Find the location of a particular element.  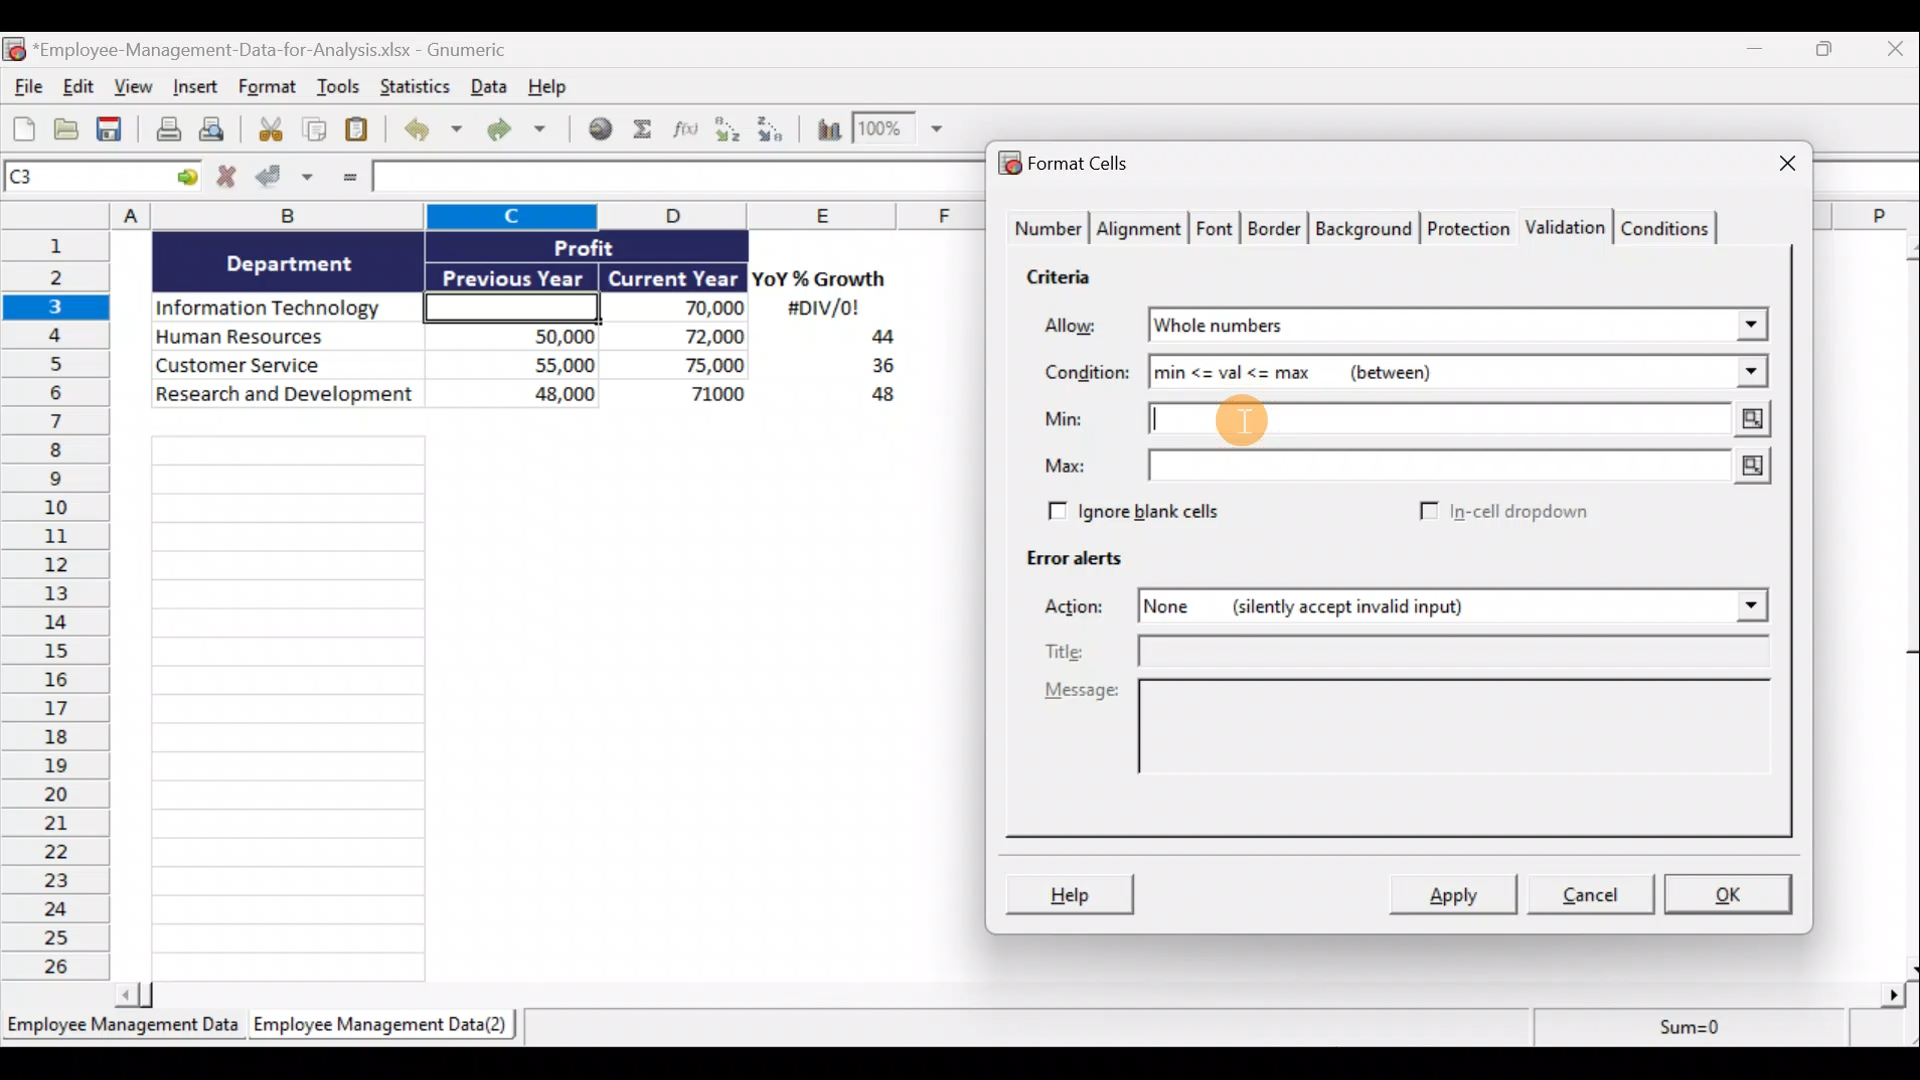

Actions is located at coordinates (1085, 609).